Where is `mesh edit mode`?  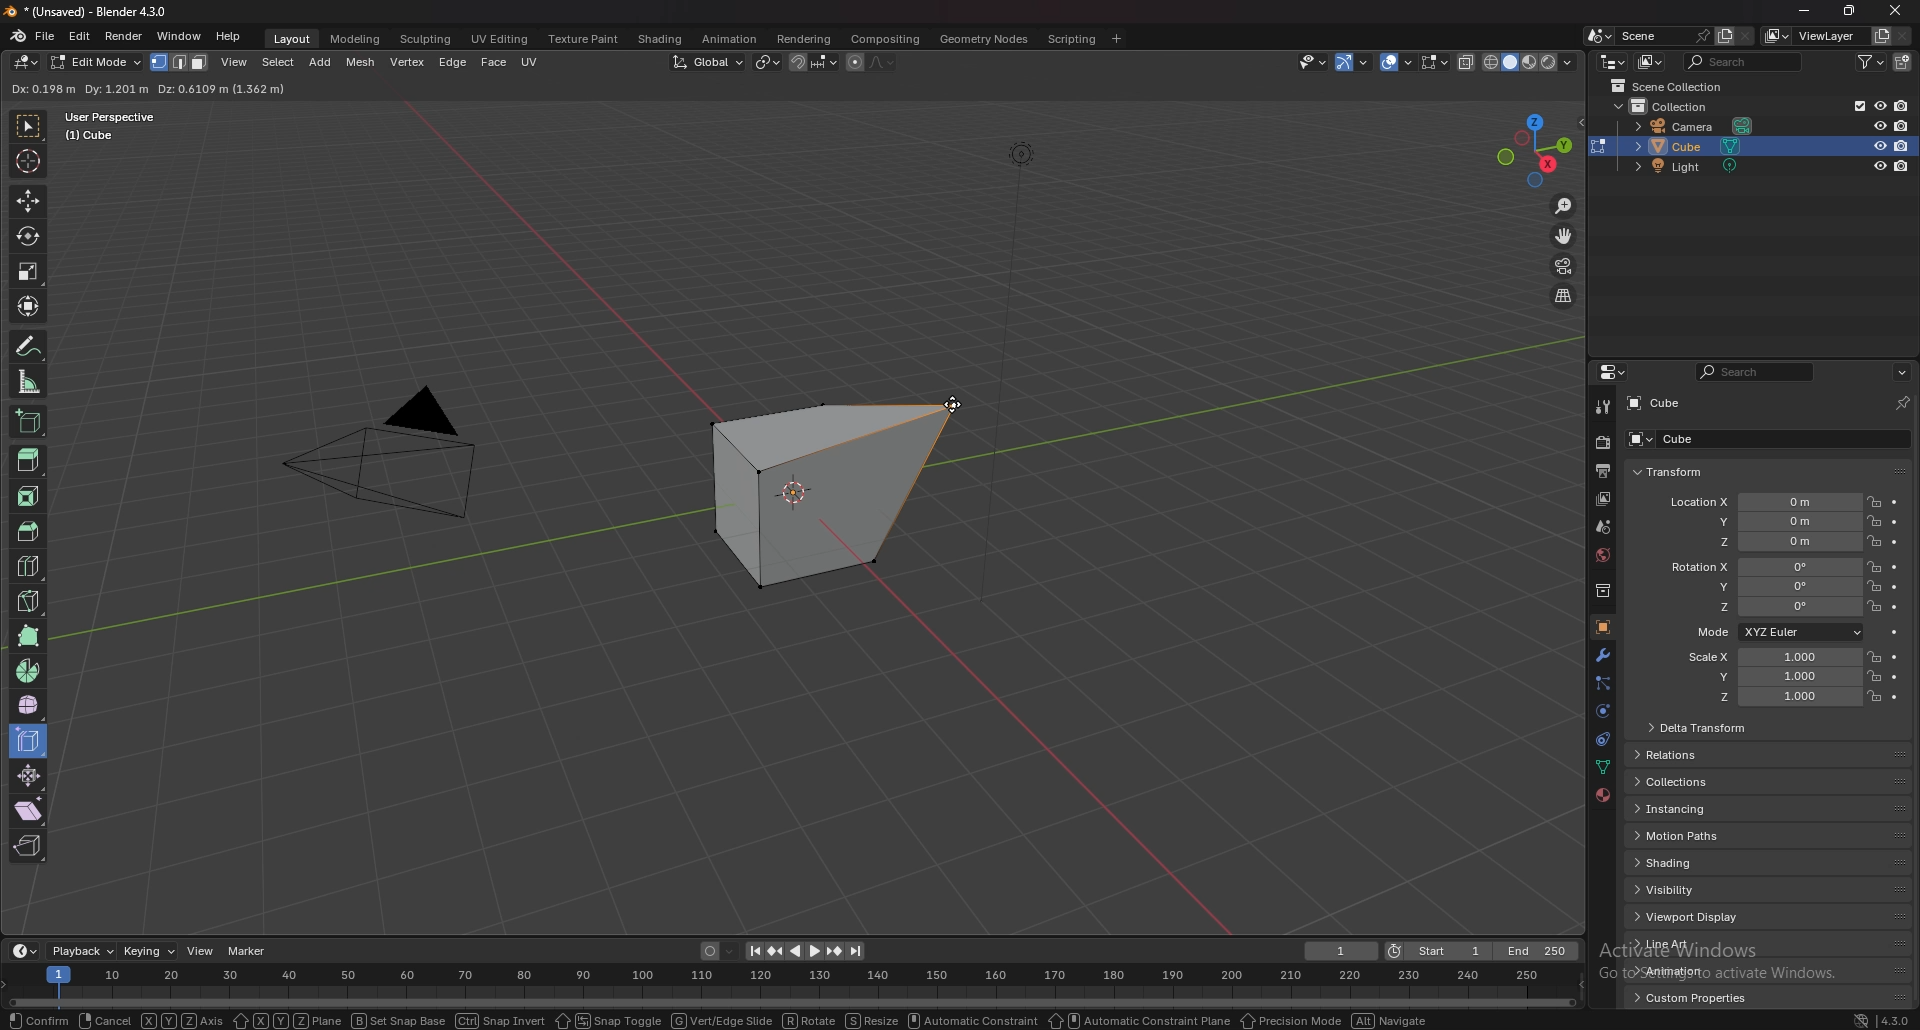 mesh edit mode is located at coordinates (1432, 63).